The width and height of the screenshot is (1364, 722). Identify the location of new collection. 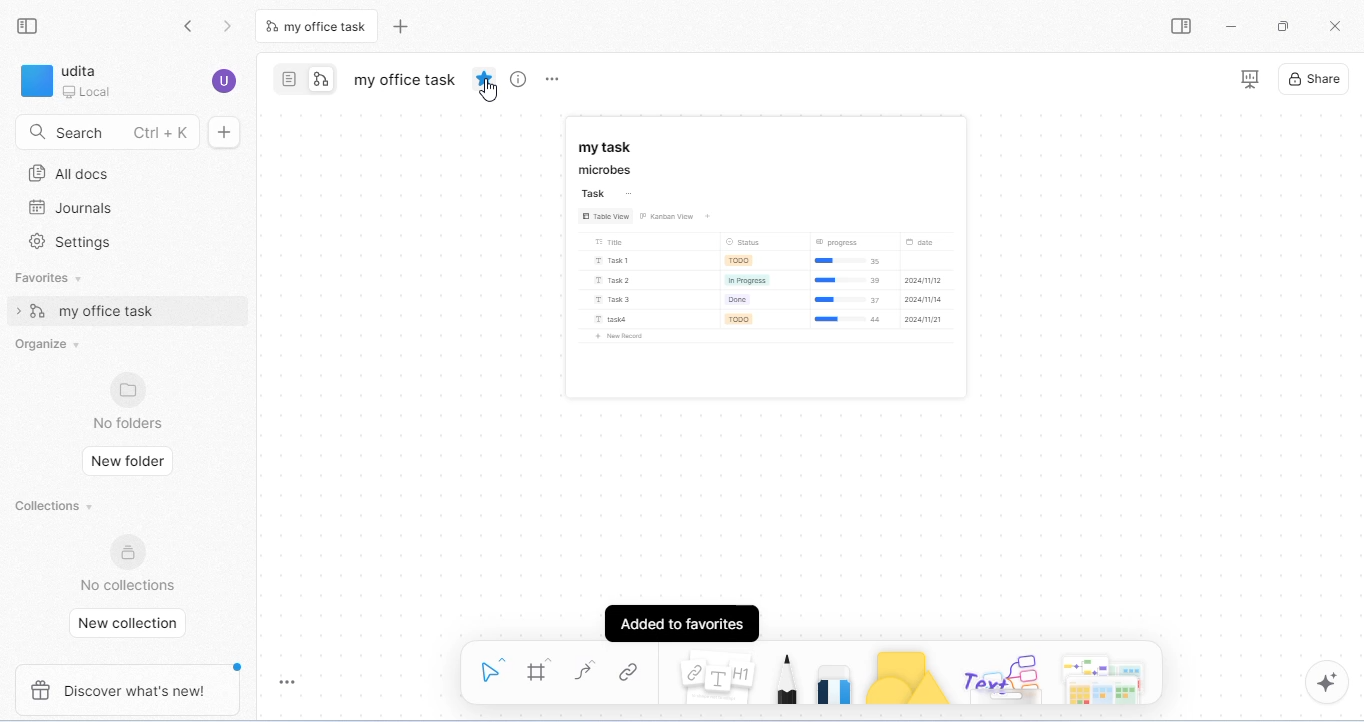
(129, 624).